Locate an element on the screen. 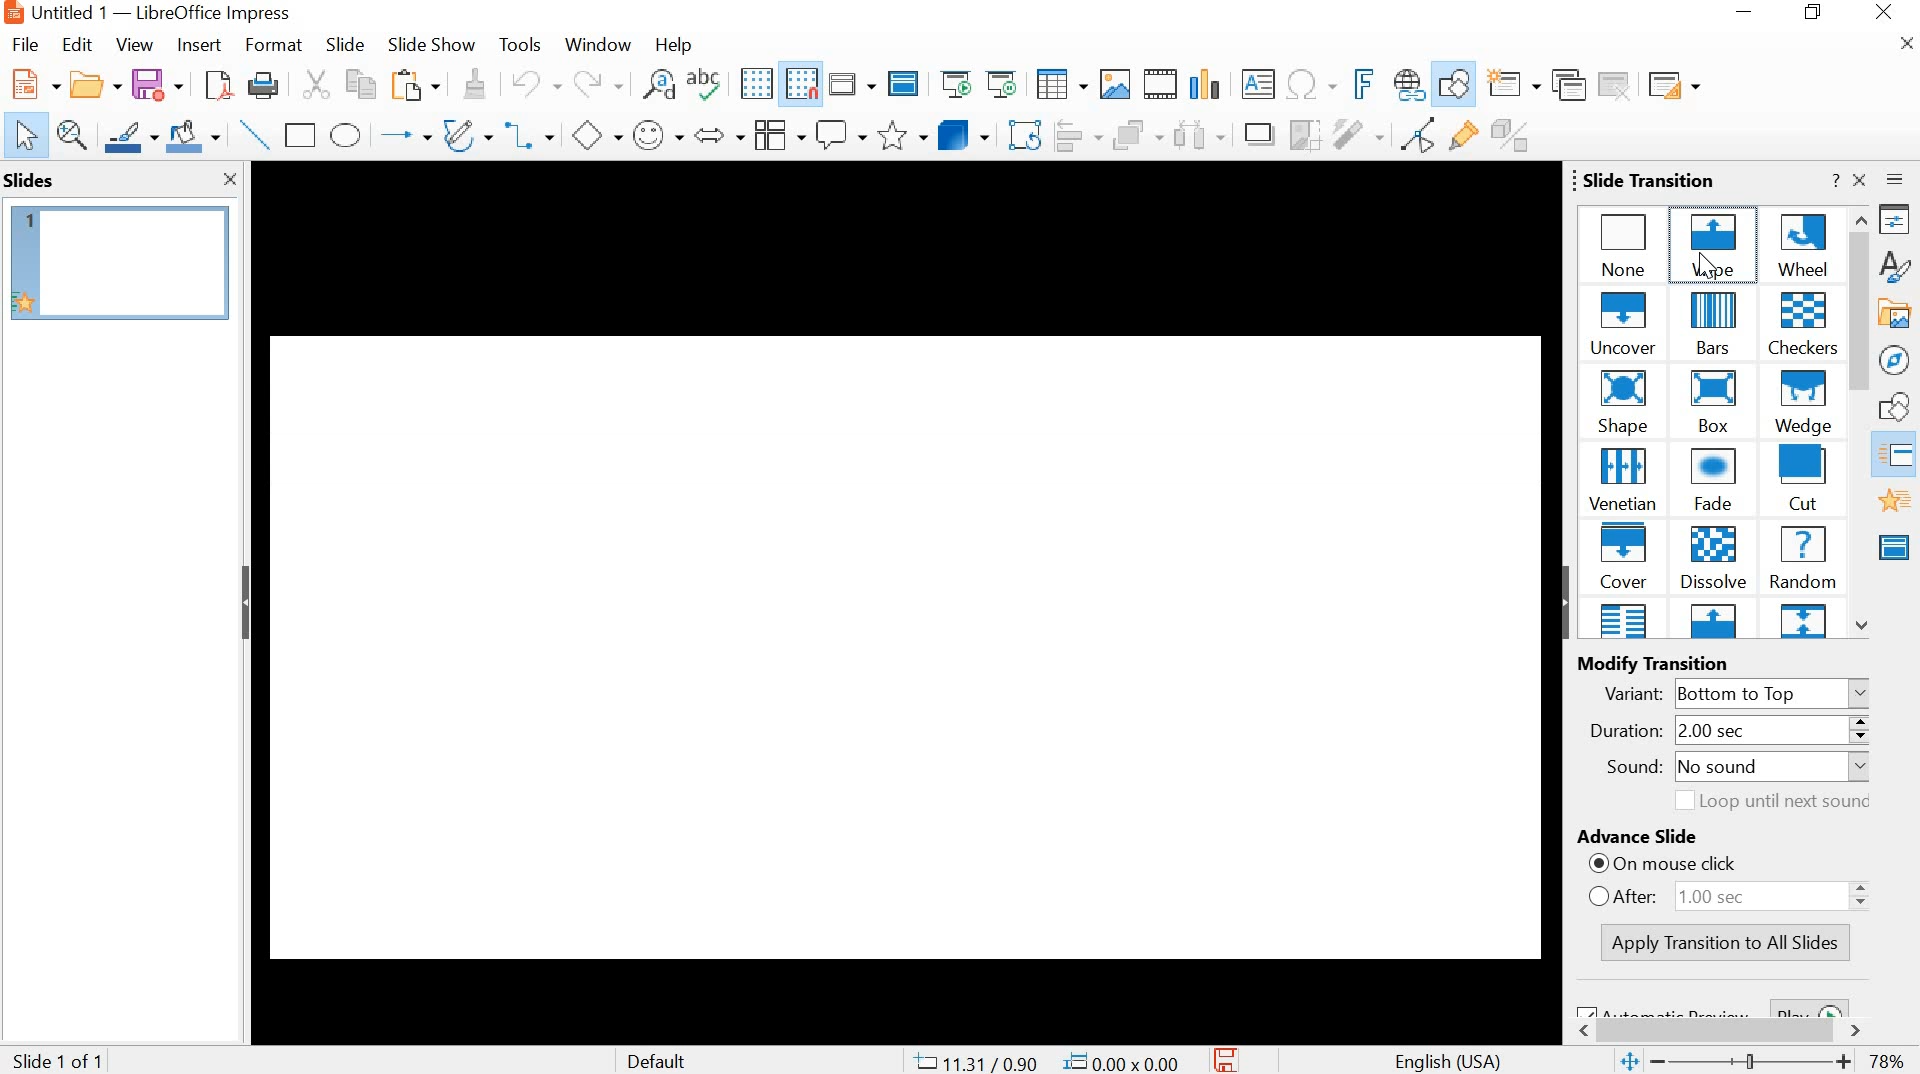 This screenshot has height=1074, width=1920. Zoom & Pan is located at coordinates (73, 136).